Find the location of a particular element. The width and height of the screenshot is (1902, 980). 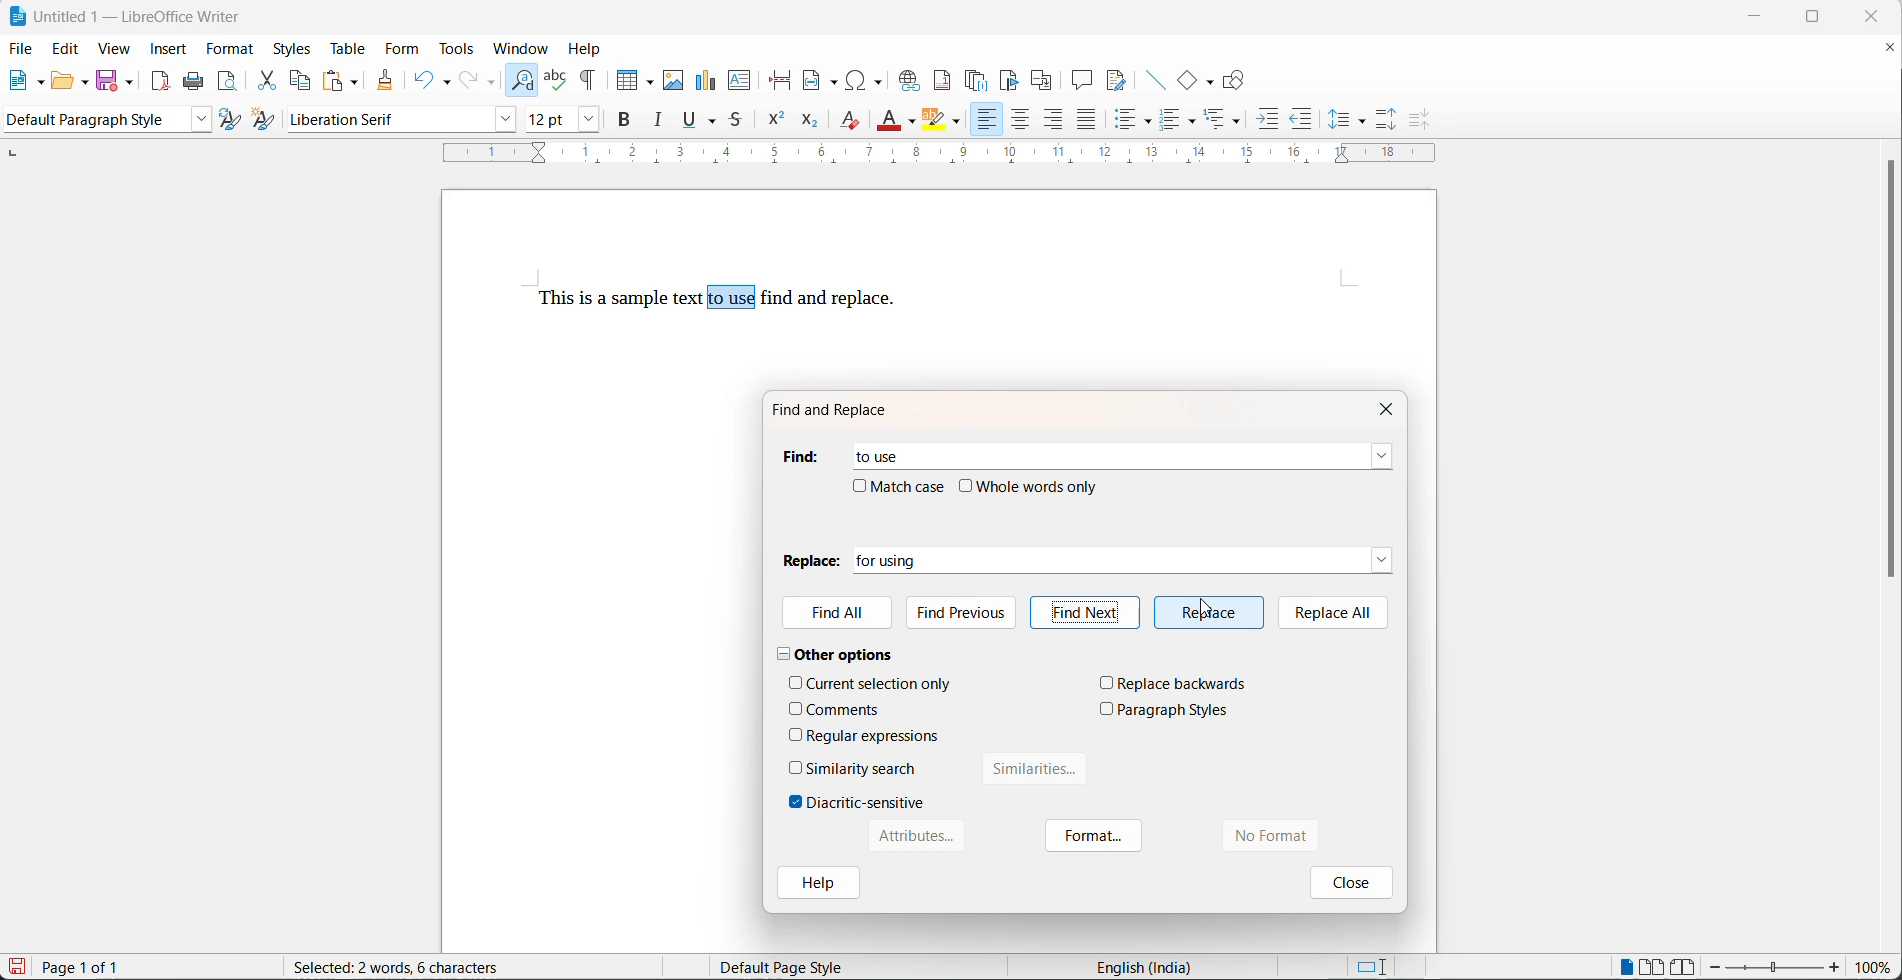

cut is located at coordinates (267, 83).